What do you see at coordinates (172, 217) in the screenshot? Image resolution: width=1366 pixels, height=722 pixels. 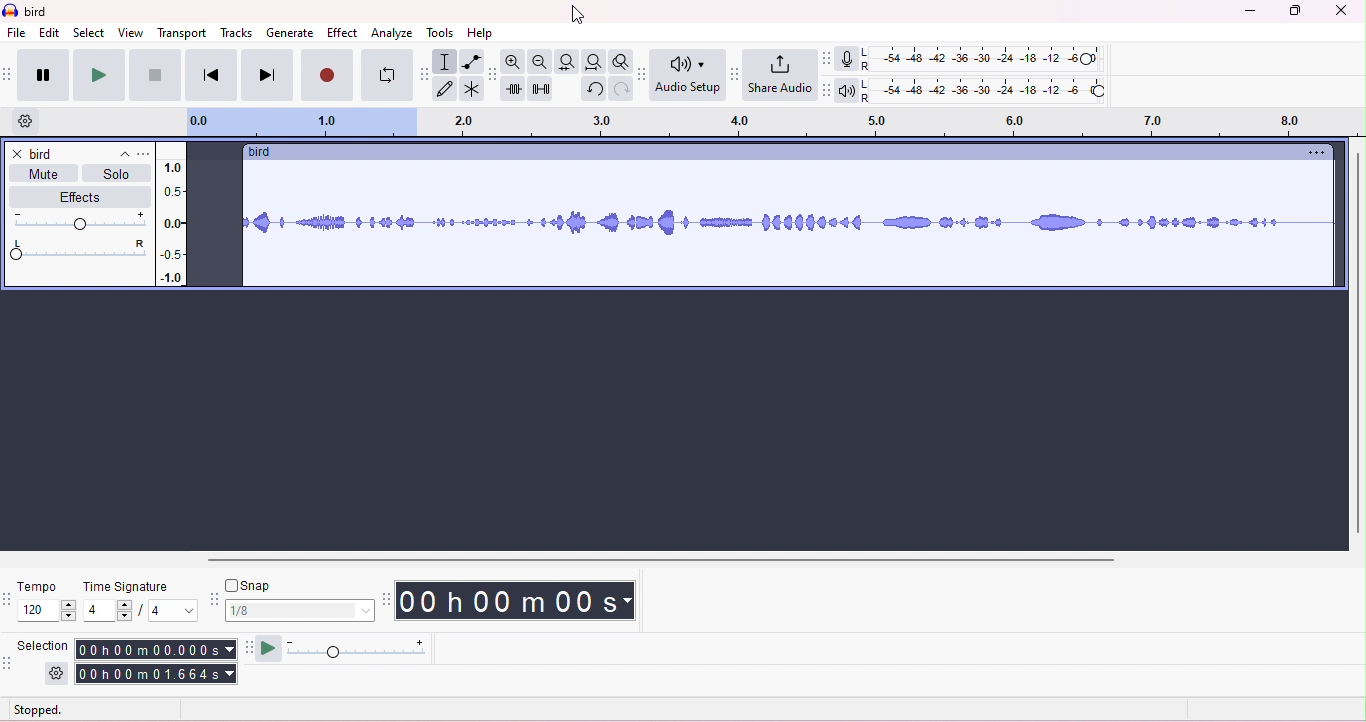 I see `amplitude` at bounding box center [172, 217].